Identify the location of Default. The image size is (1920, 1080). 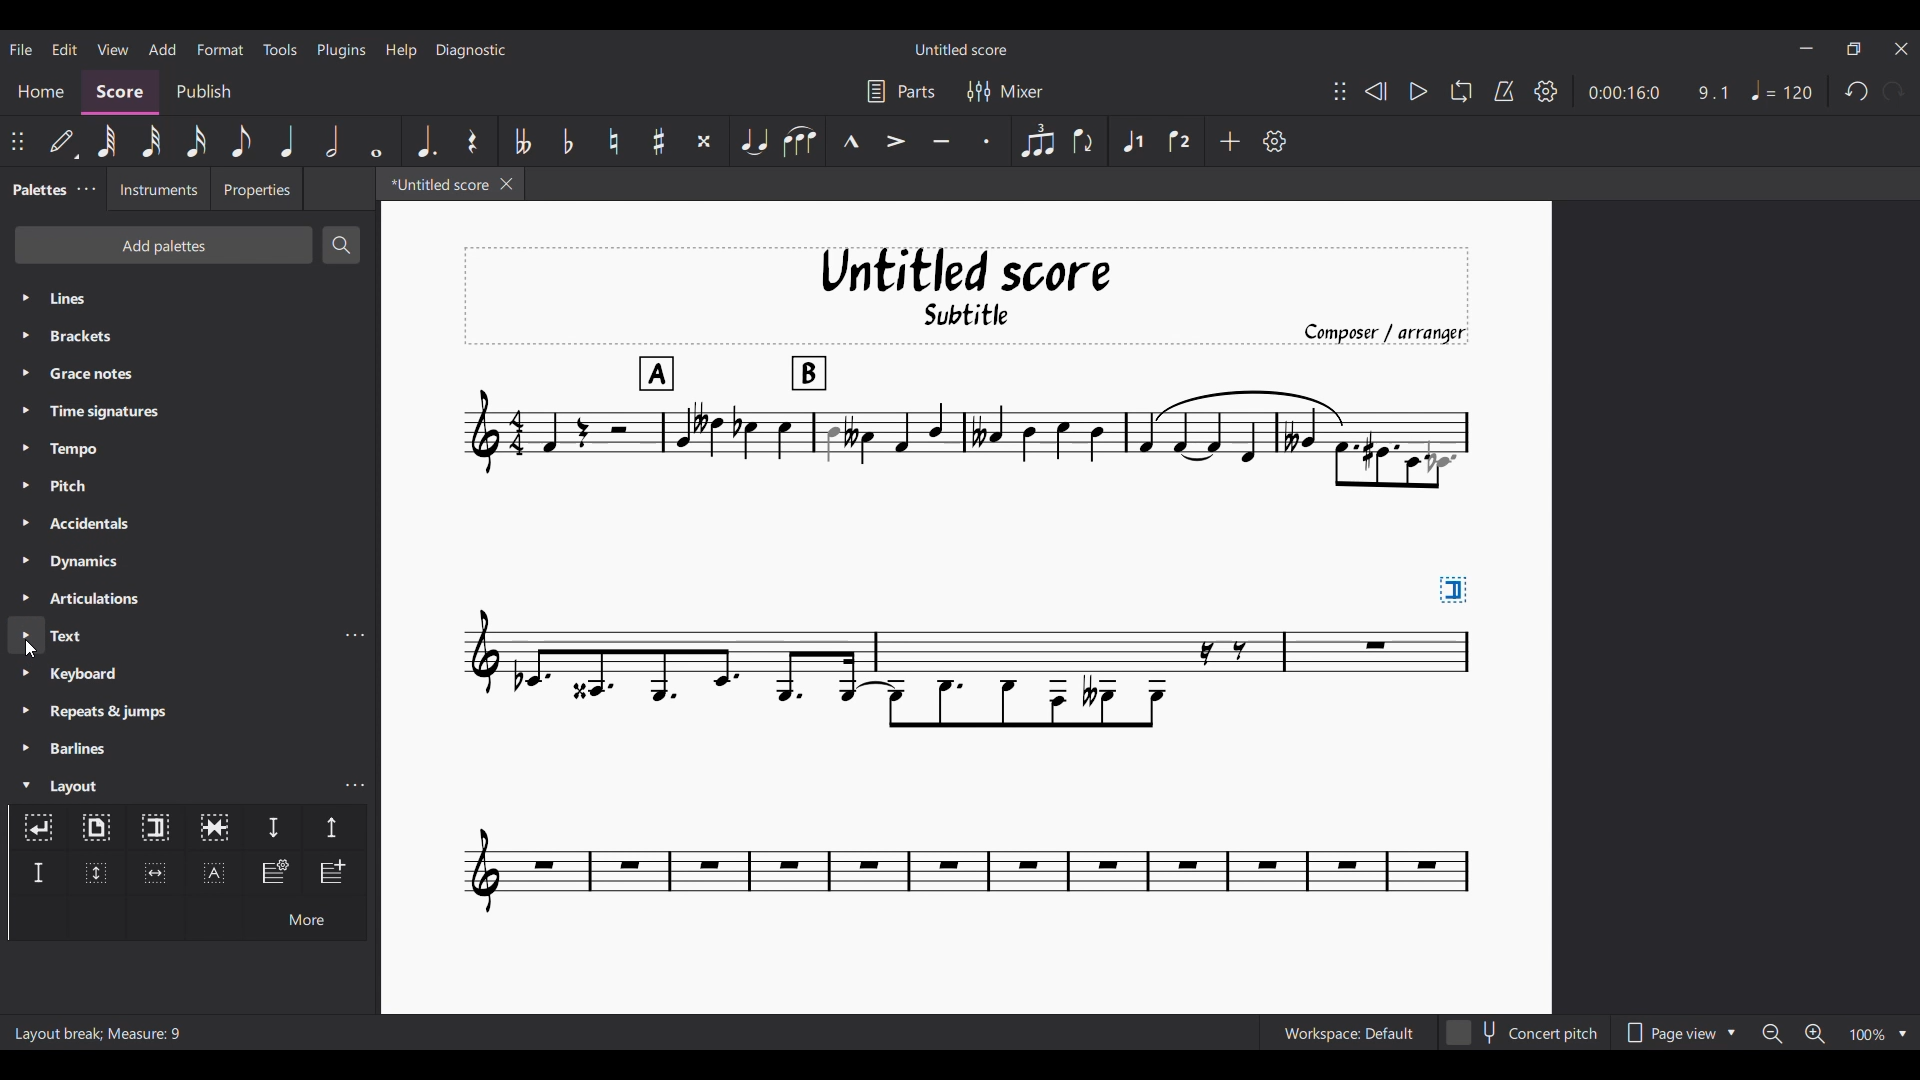
(63, 141).